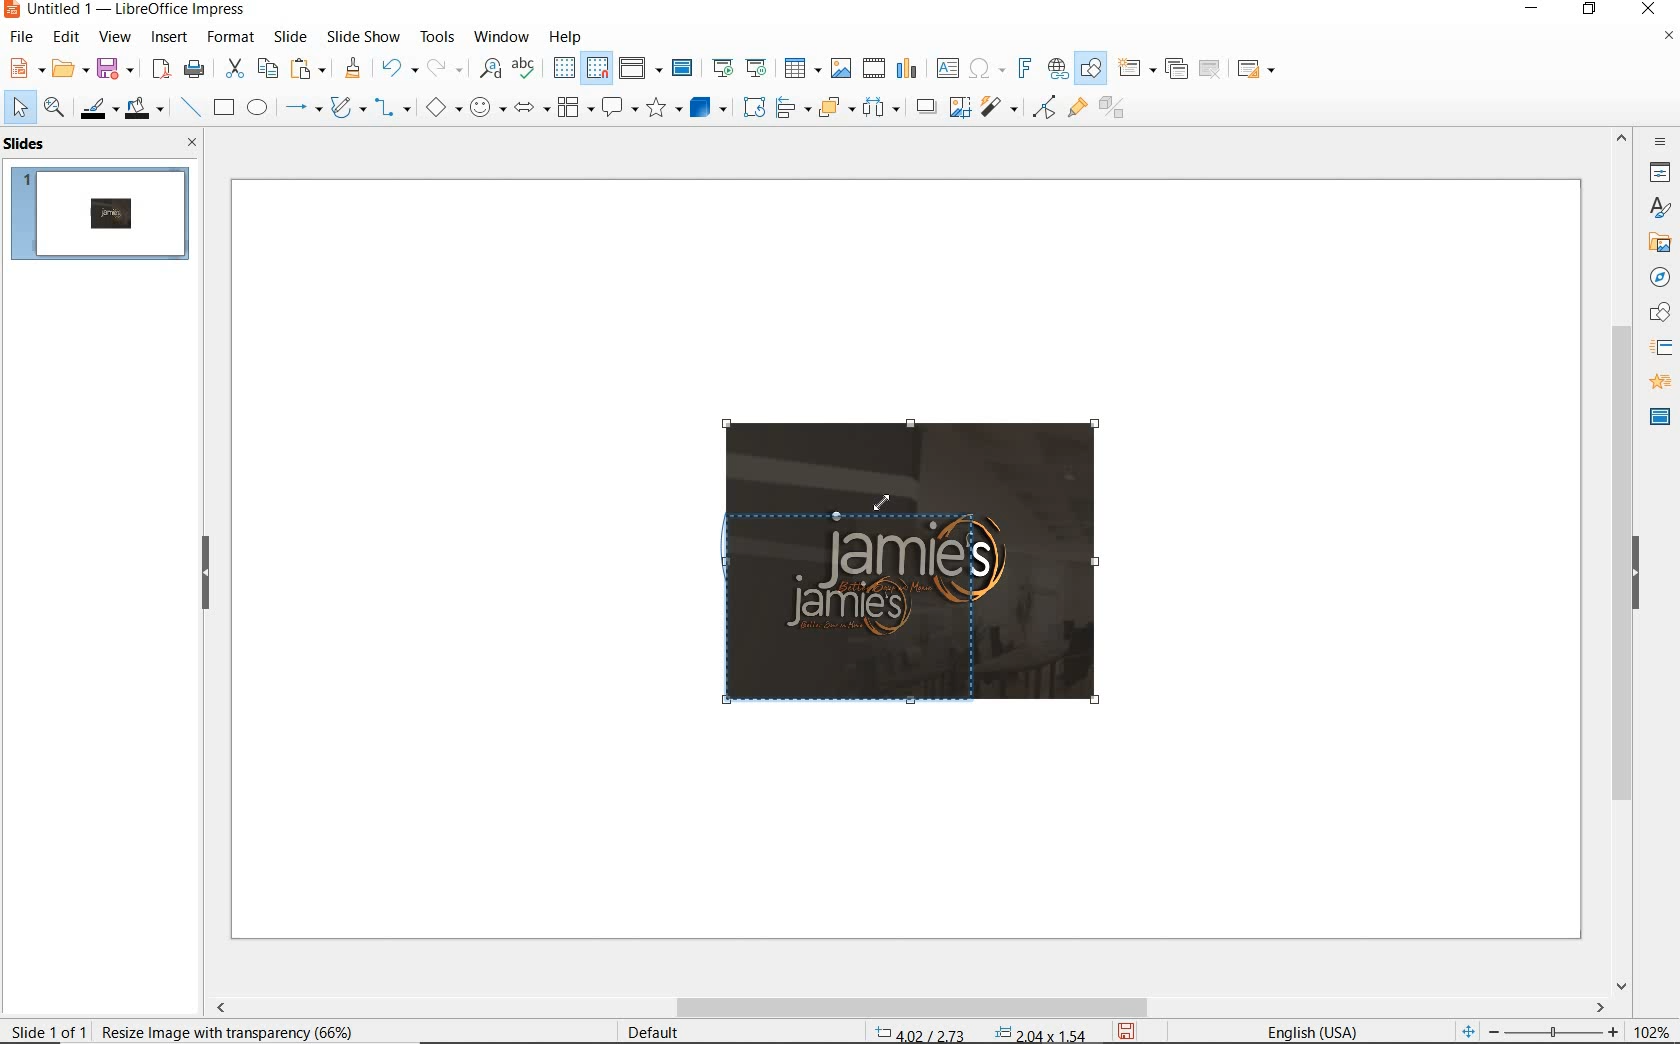  What do you see at coordinates (1022, 69) in the screenshot?
I see `insert fontwork text` at bounding box center [1022, 69].